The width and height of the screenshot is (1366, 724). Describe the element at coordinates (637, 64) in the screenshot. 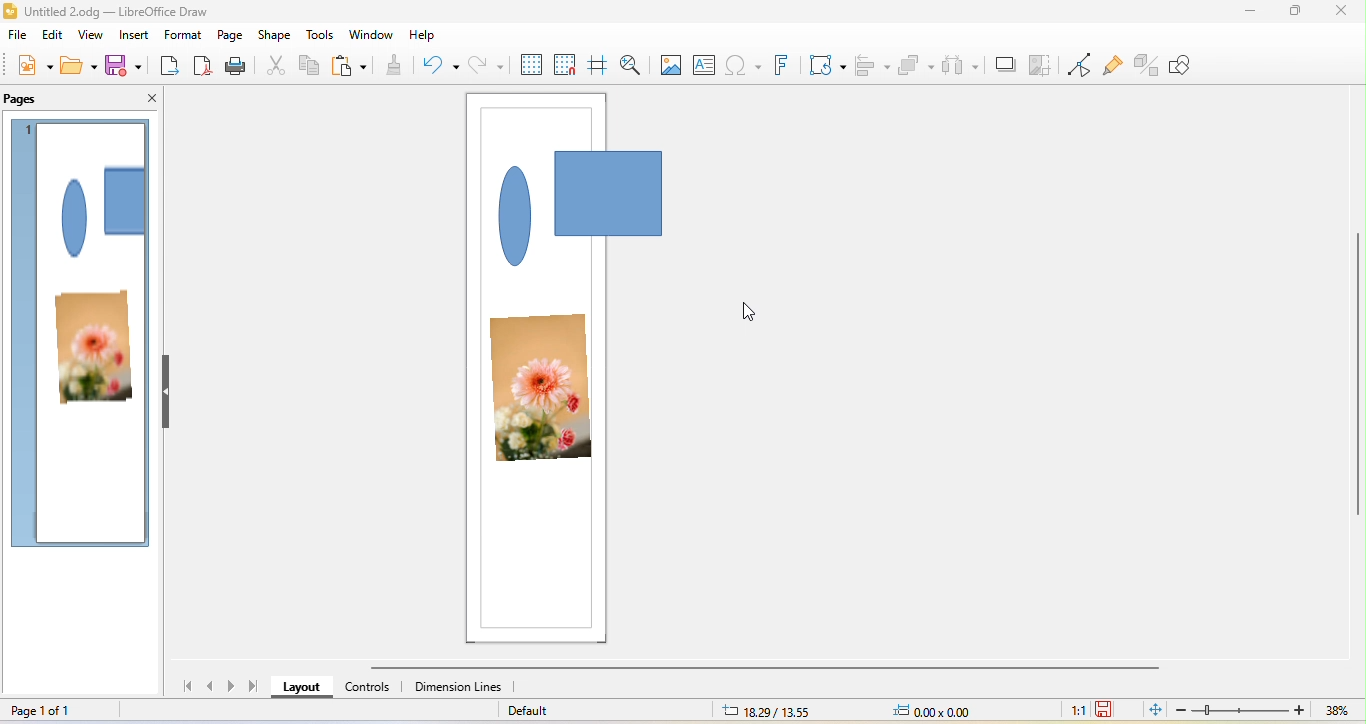

I see `zoom and pan` at that location.